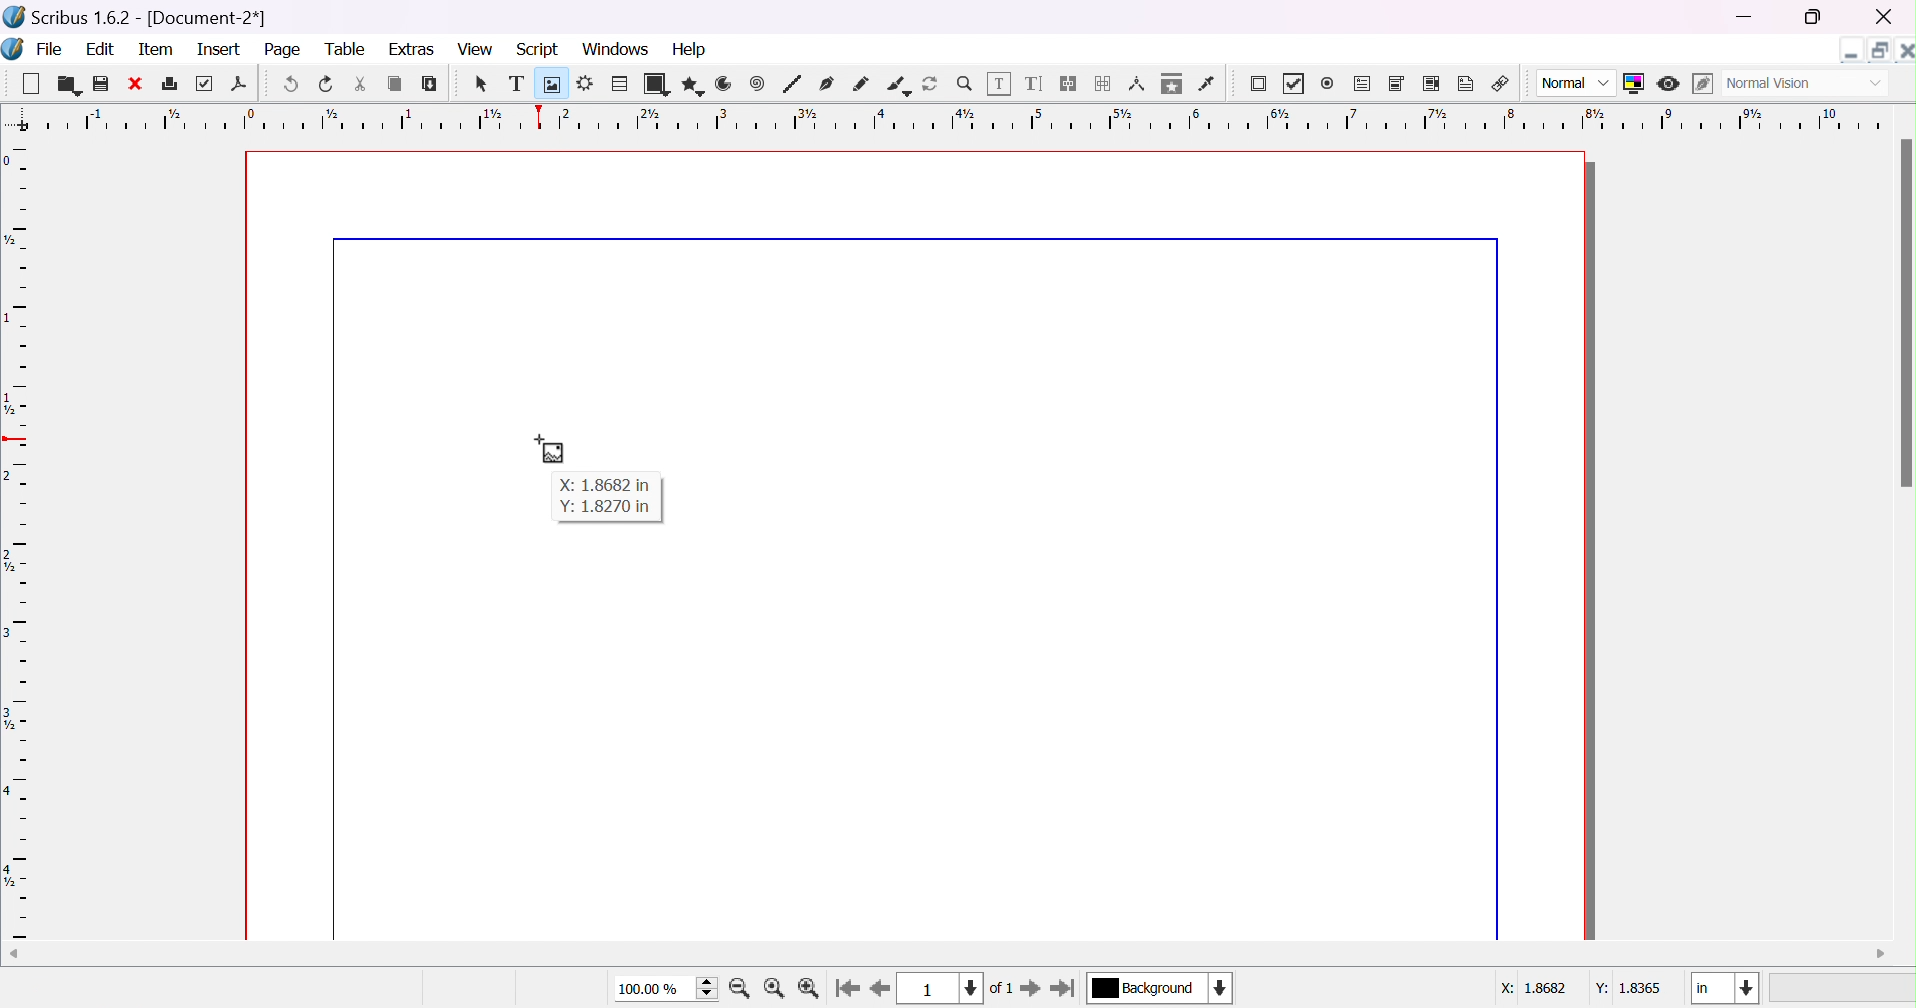 The height and width of the screenshot is (1008, 1916). I want to click on close, so click(133, 84).